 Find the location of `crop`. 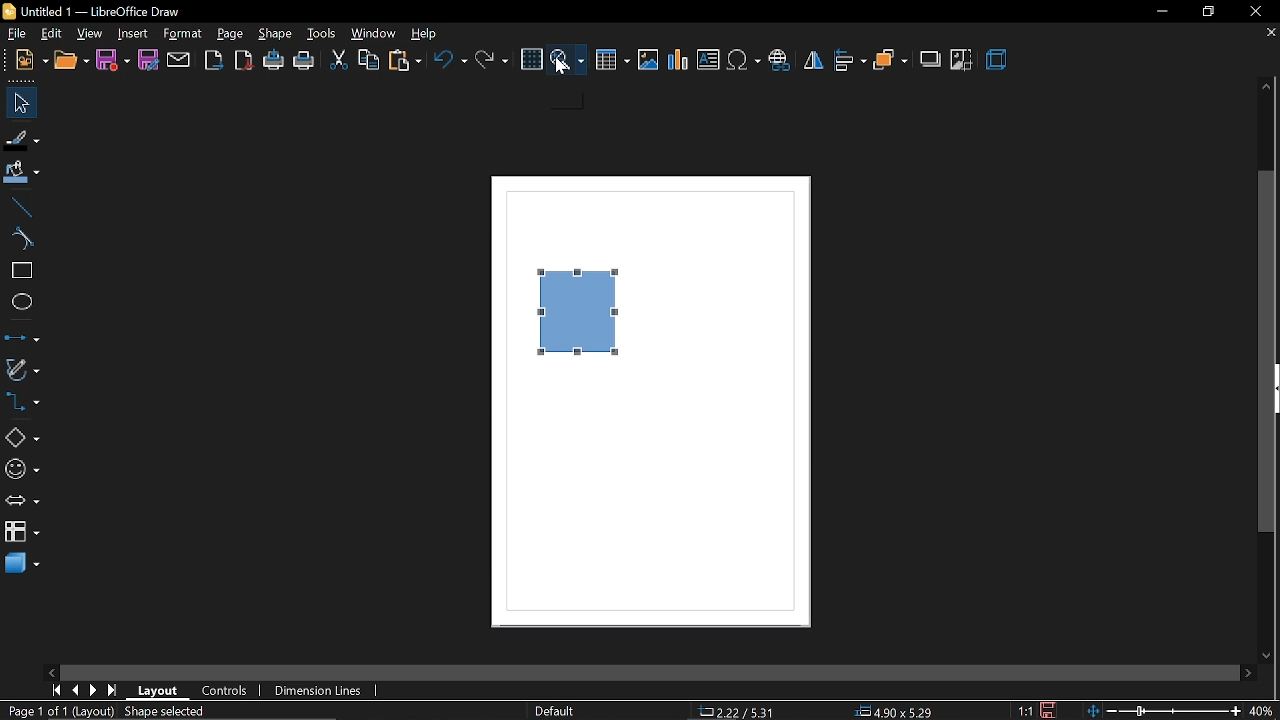

crop is located at coordinates (962, 61).